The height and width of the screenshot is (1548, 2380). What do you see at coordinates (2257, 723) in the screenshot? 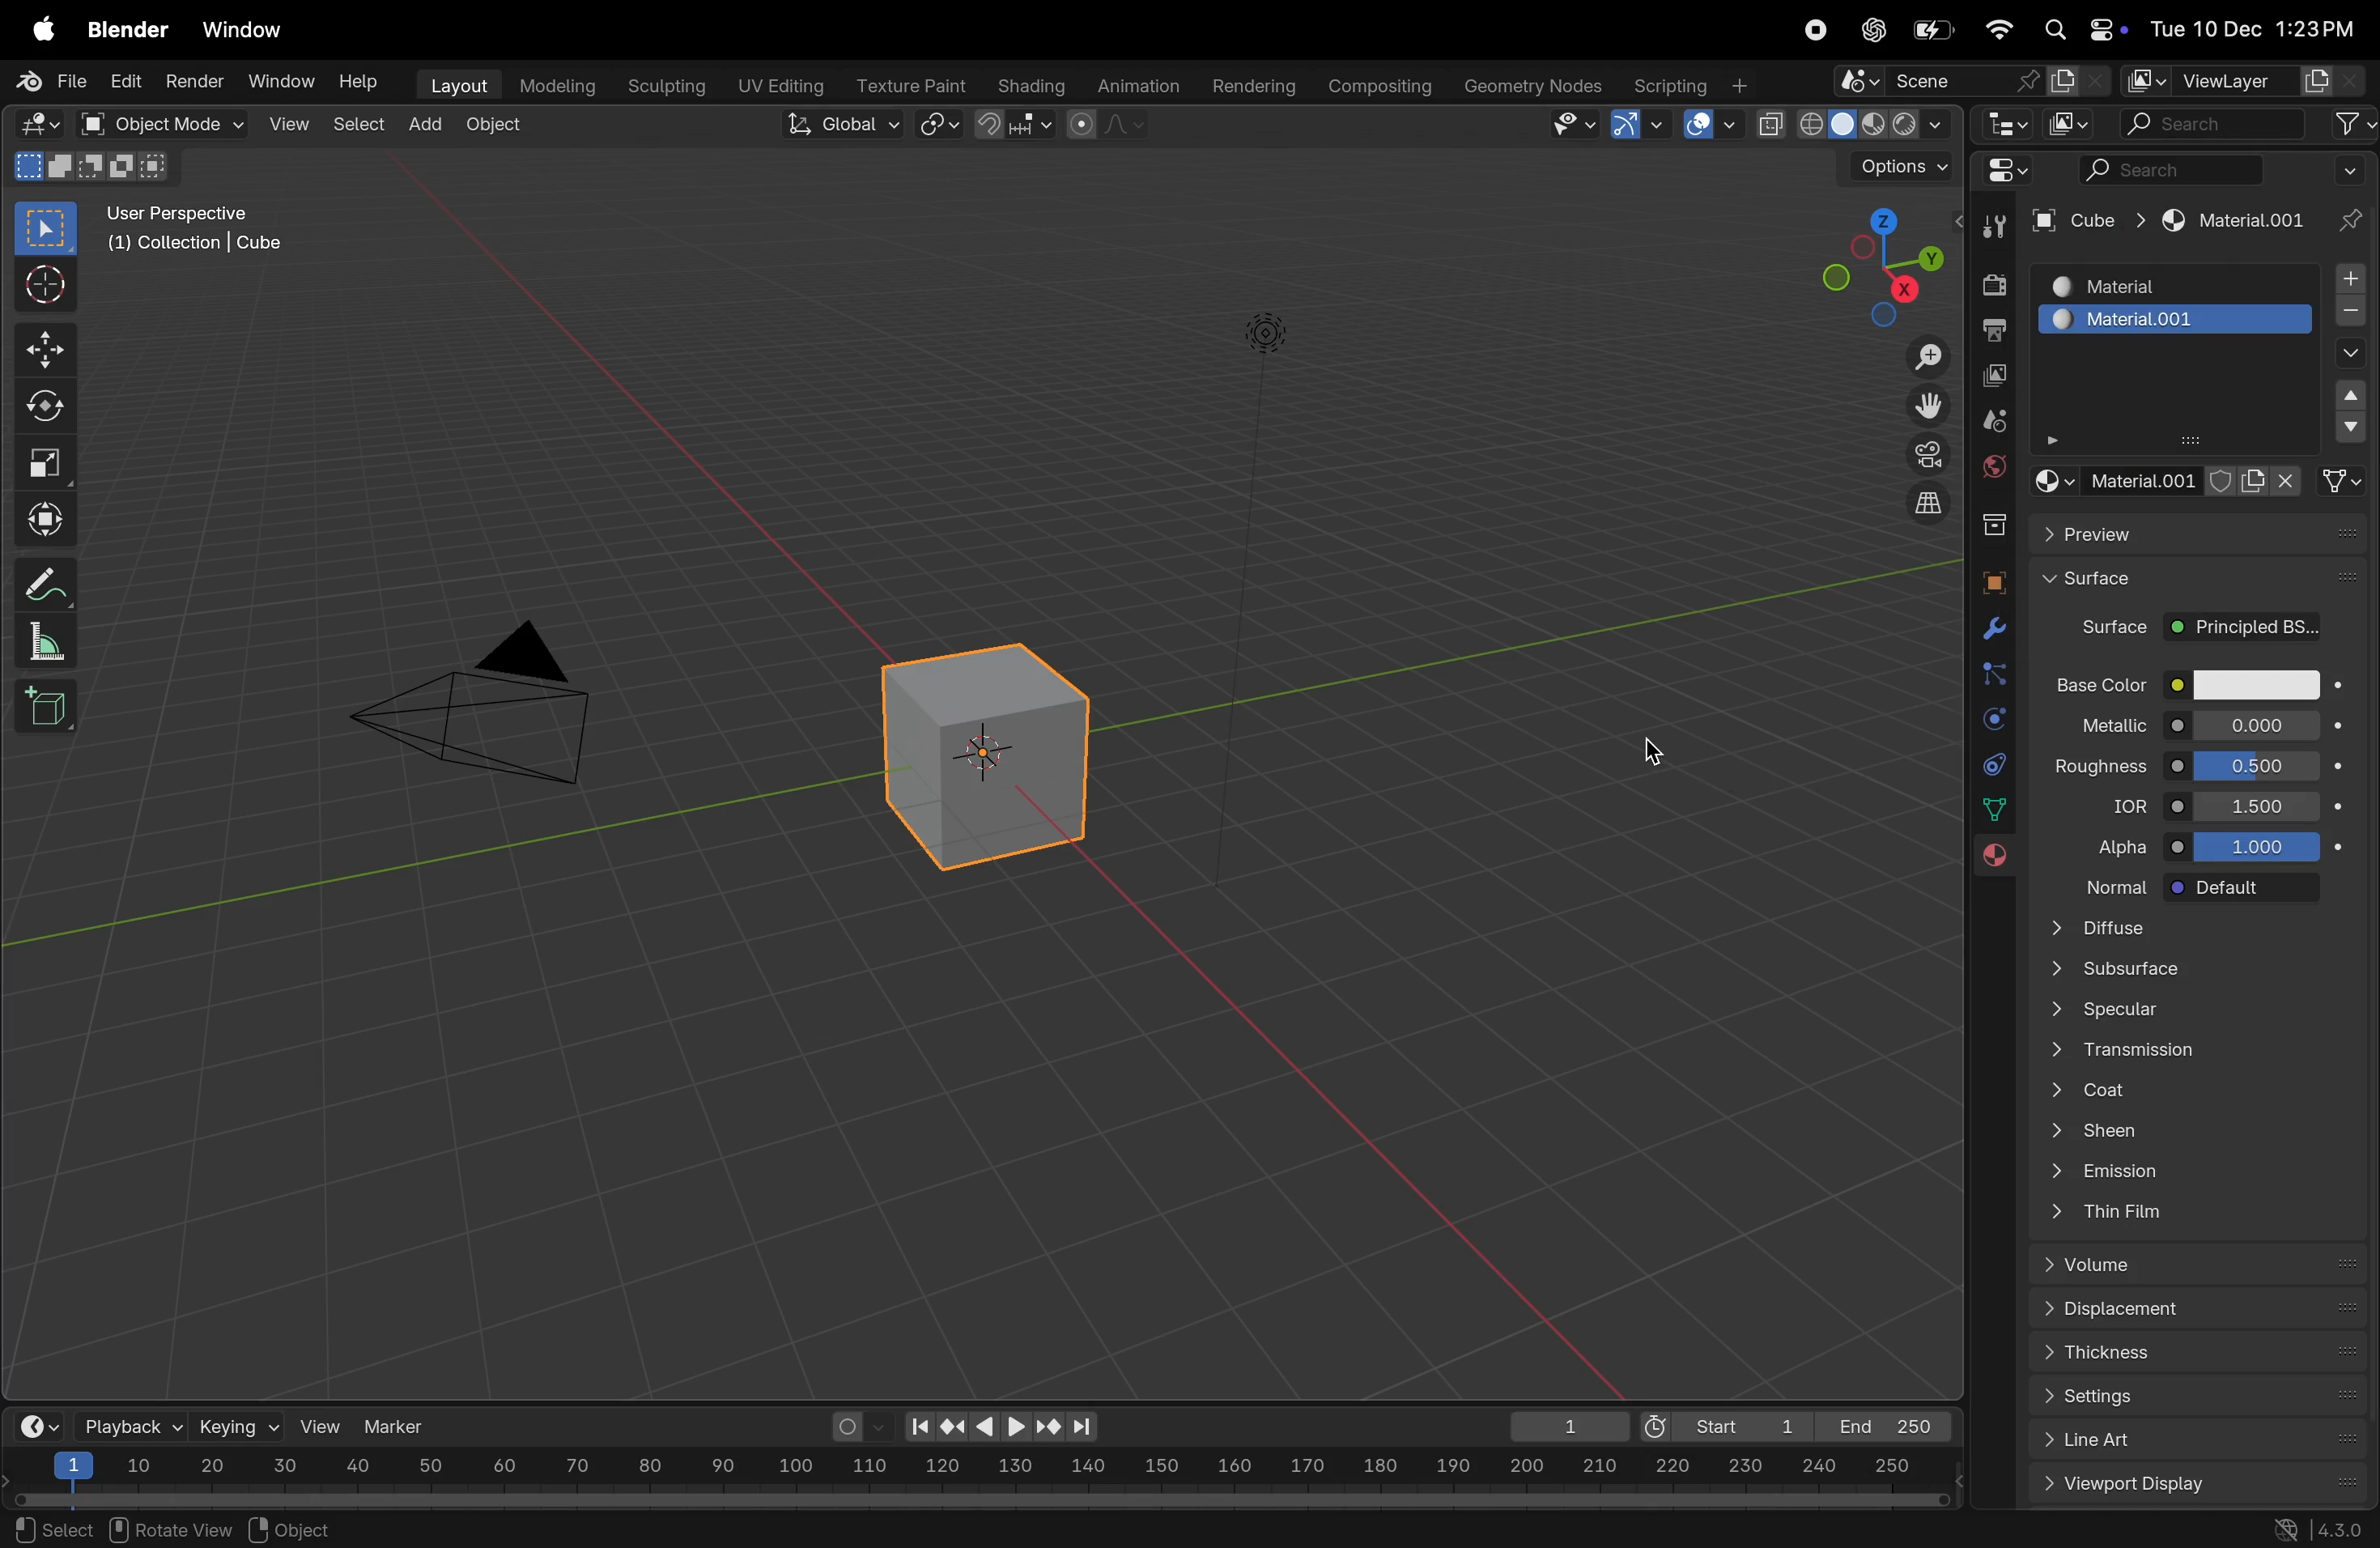
I see `0.00` at bounding box center [2257, 723].